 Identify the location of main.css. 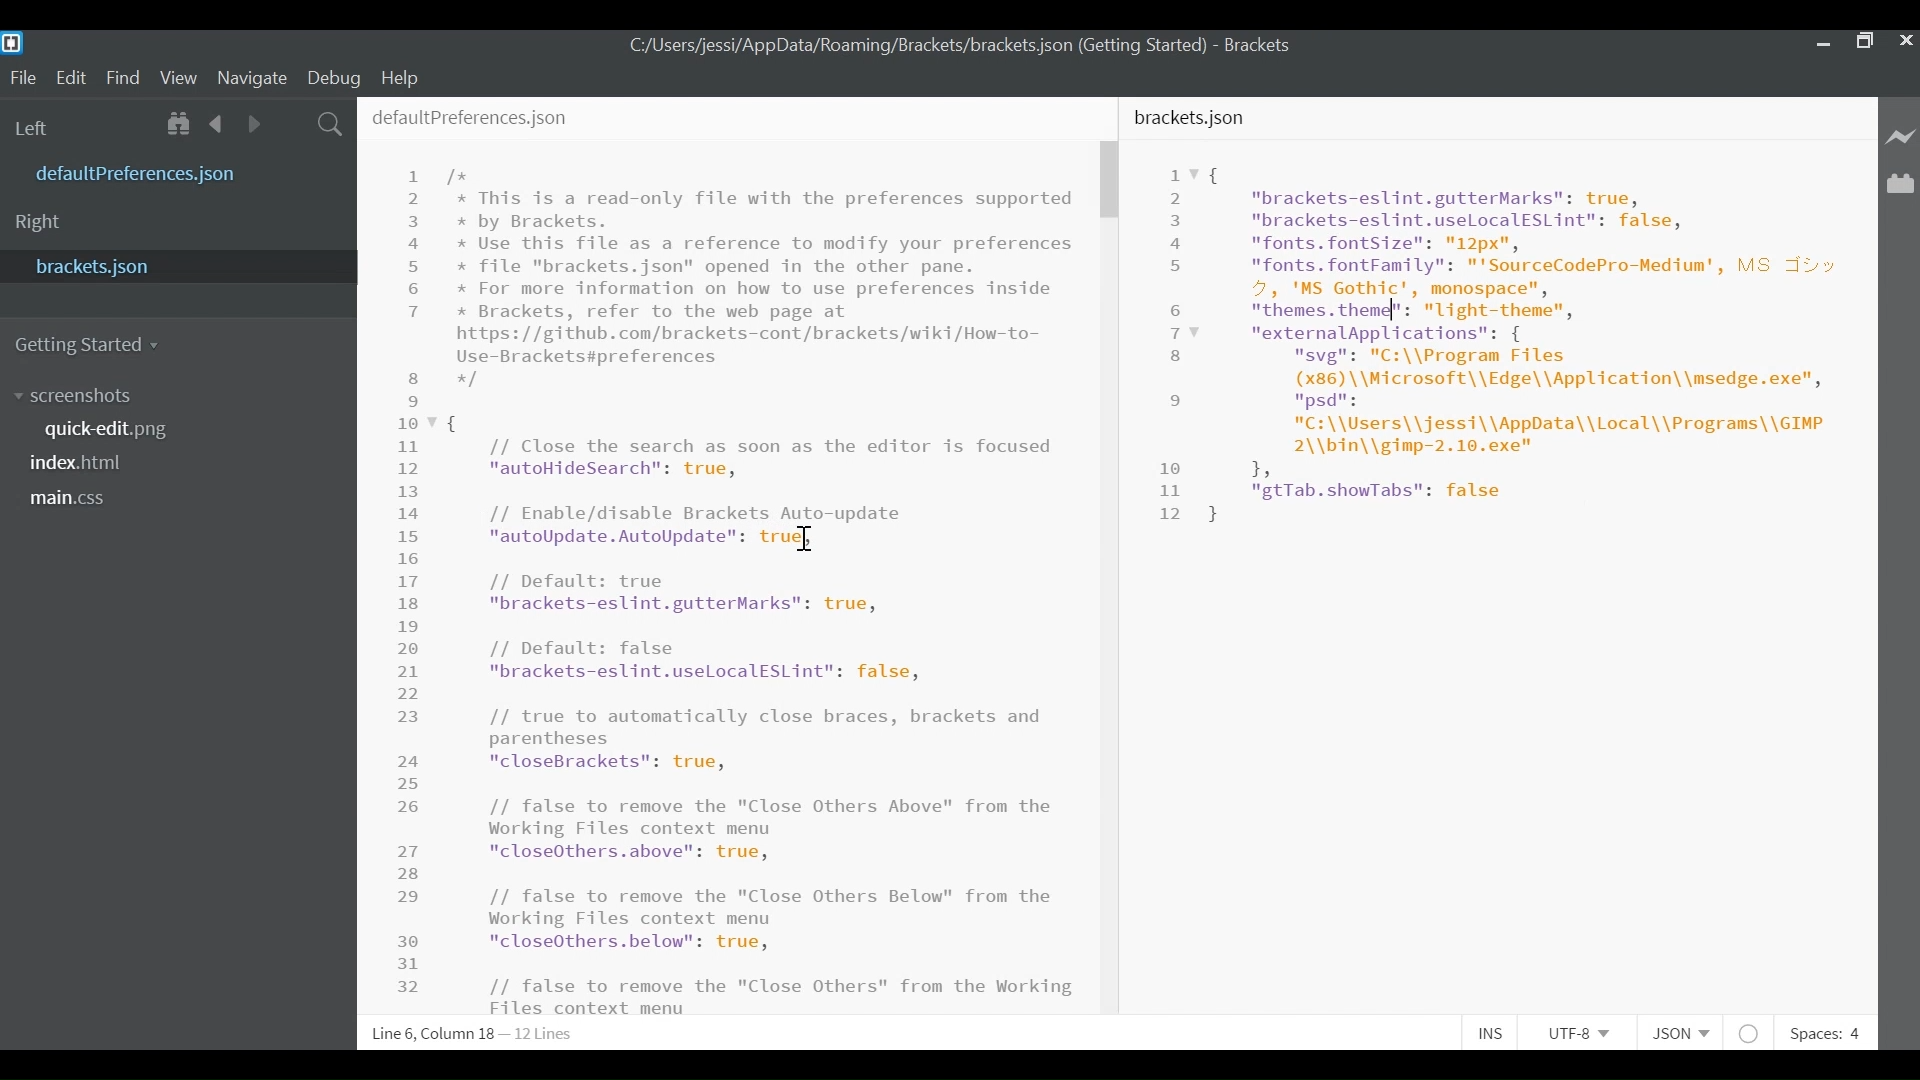
(70, 498).